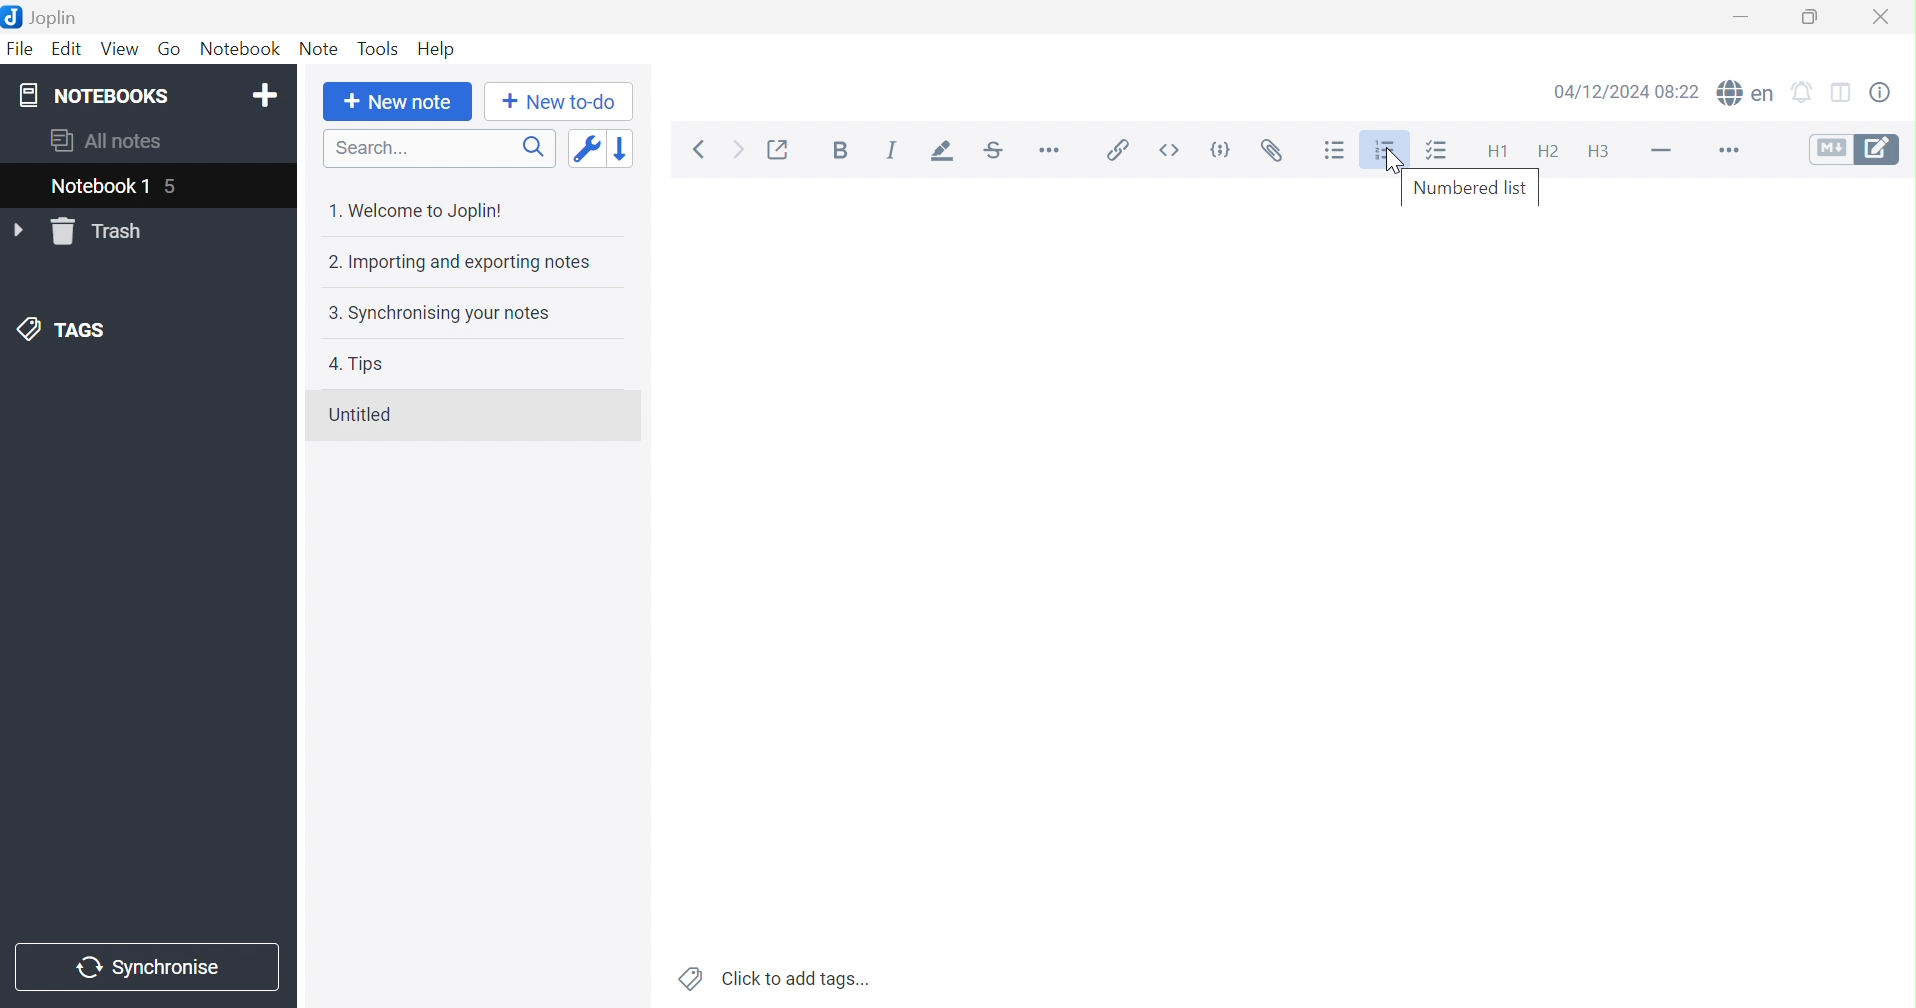 This screenshot has height=1008, width=1916. Describe the element at coordinates (377, 48) in the screenshot. I see `Tools` at that location.